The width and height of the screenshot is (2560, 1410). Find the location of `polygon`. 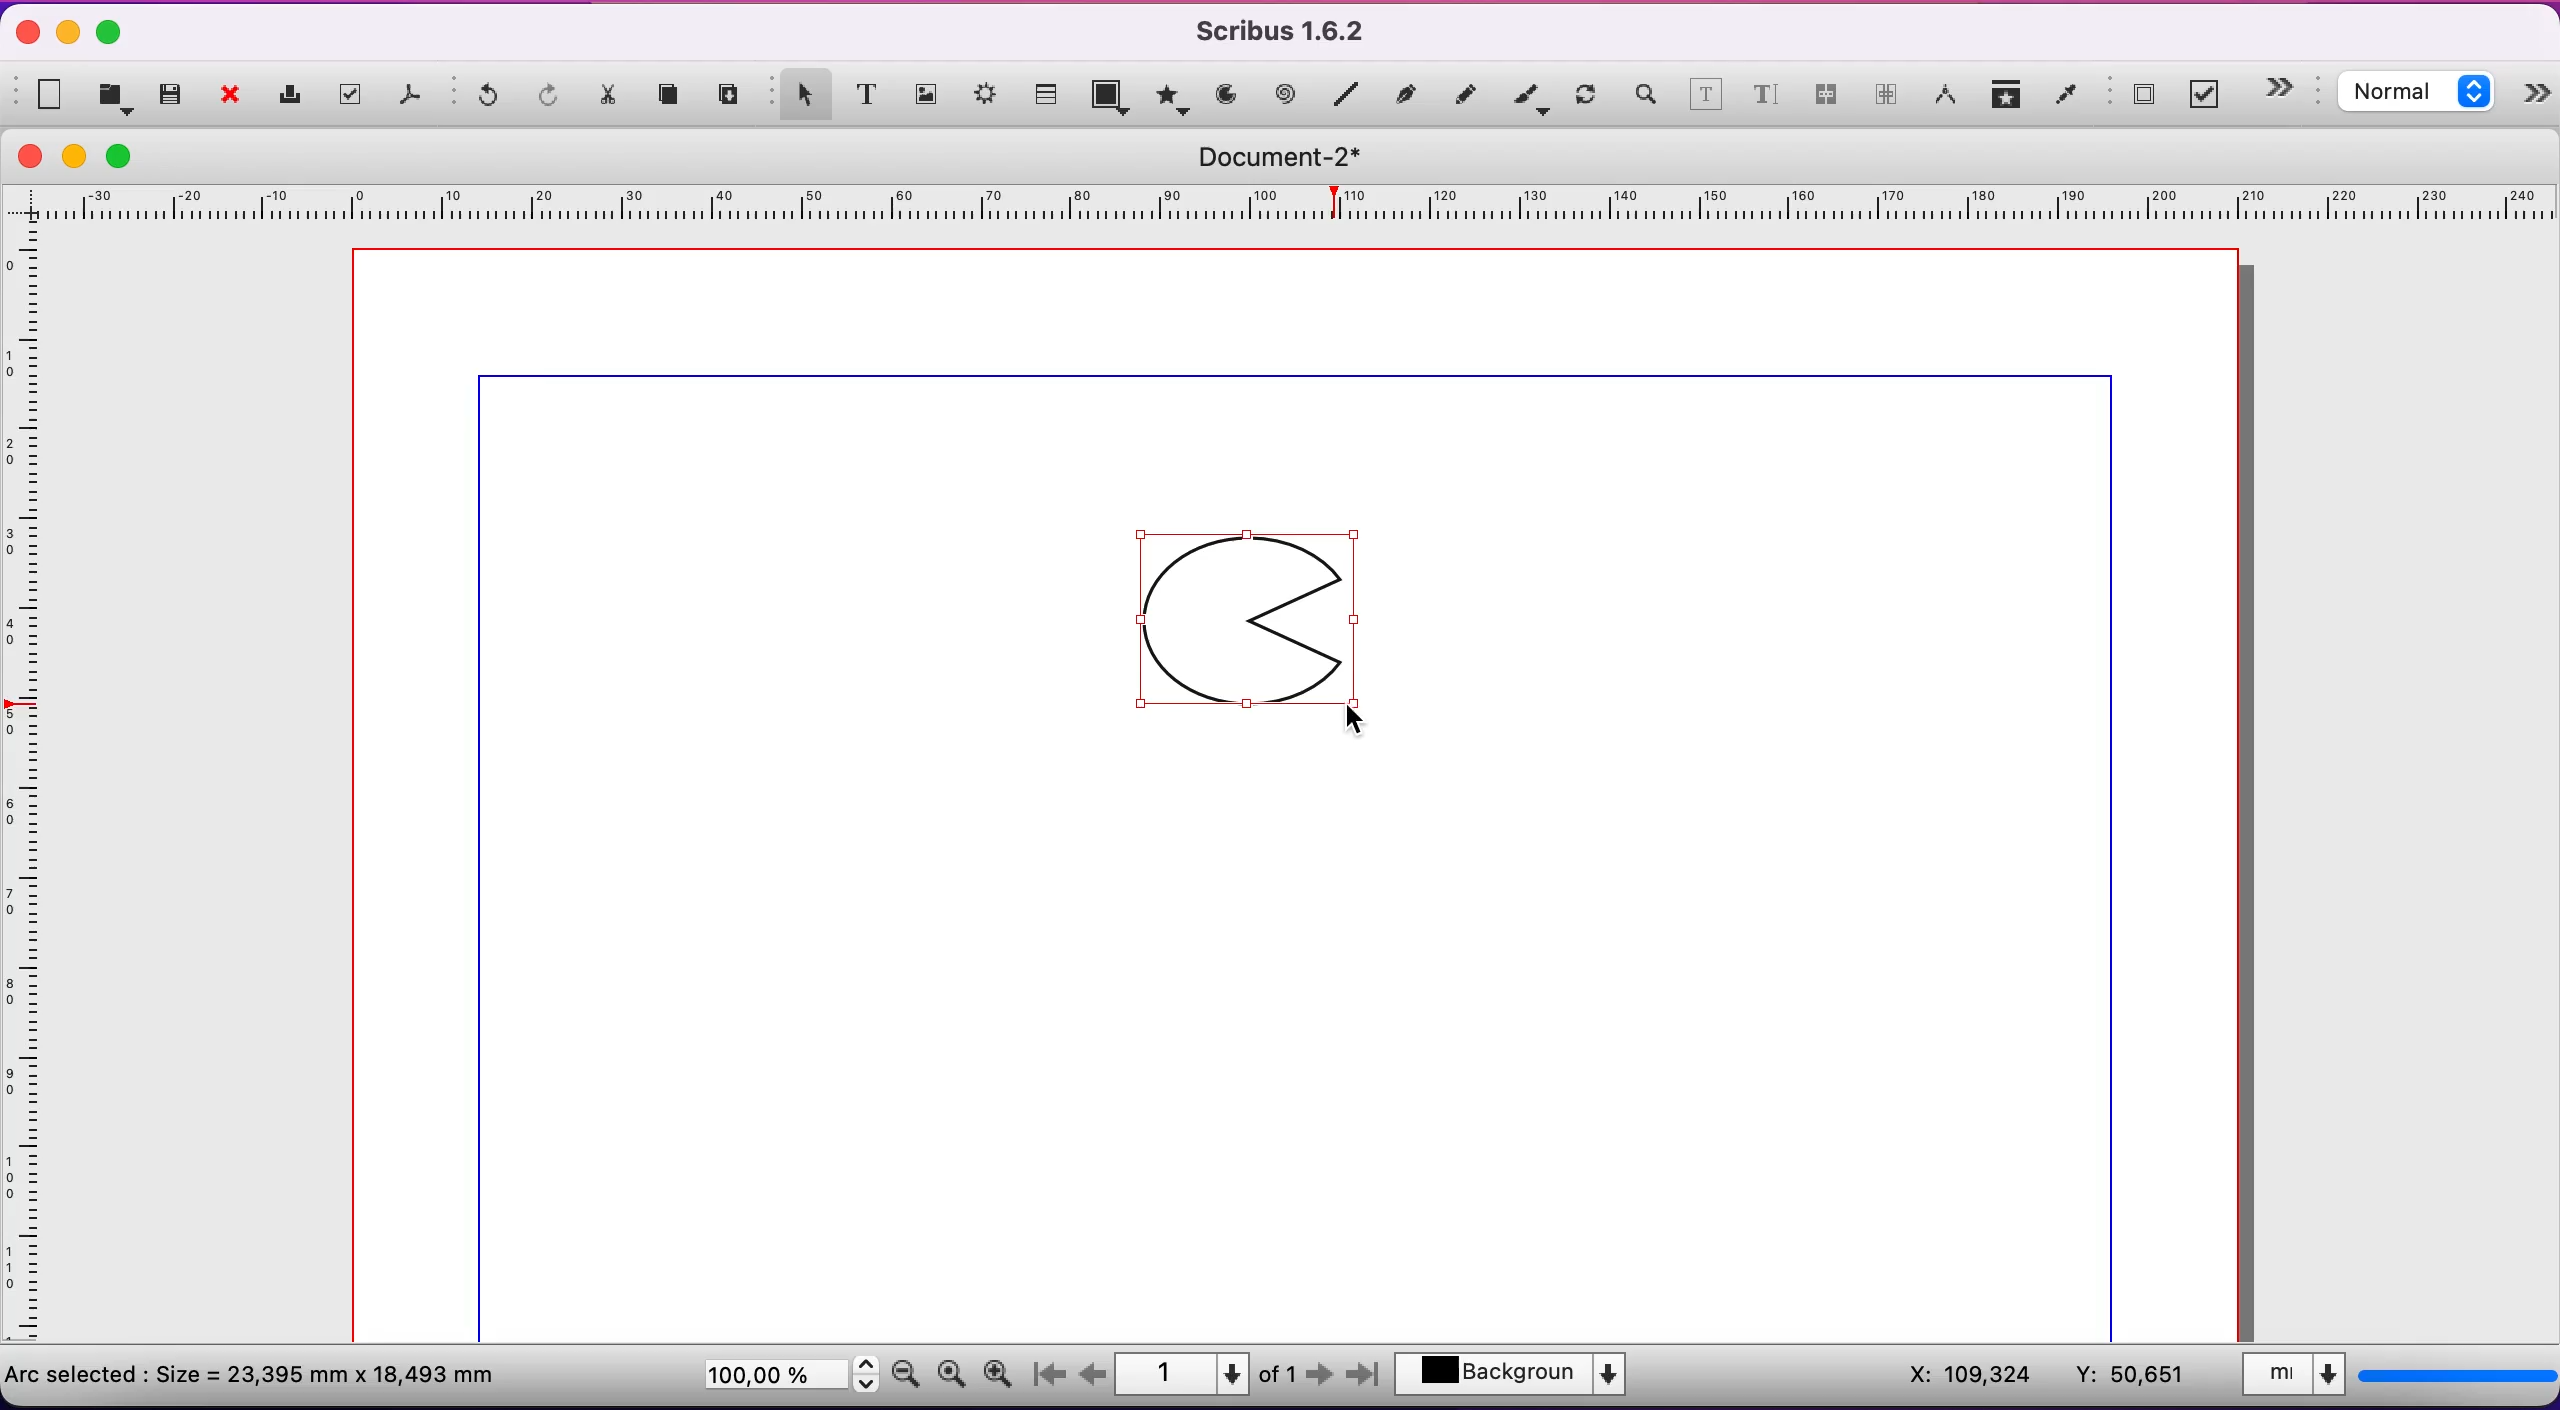

polygon is located at coordinates (1170, 96).